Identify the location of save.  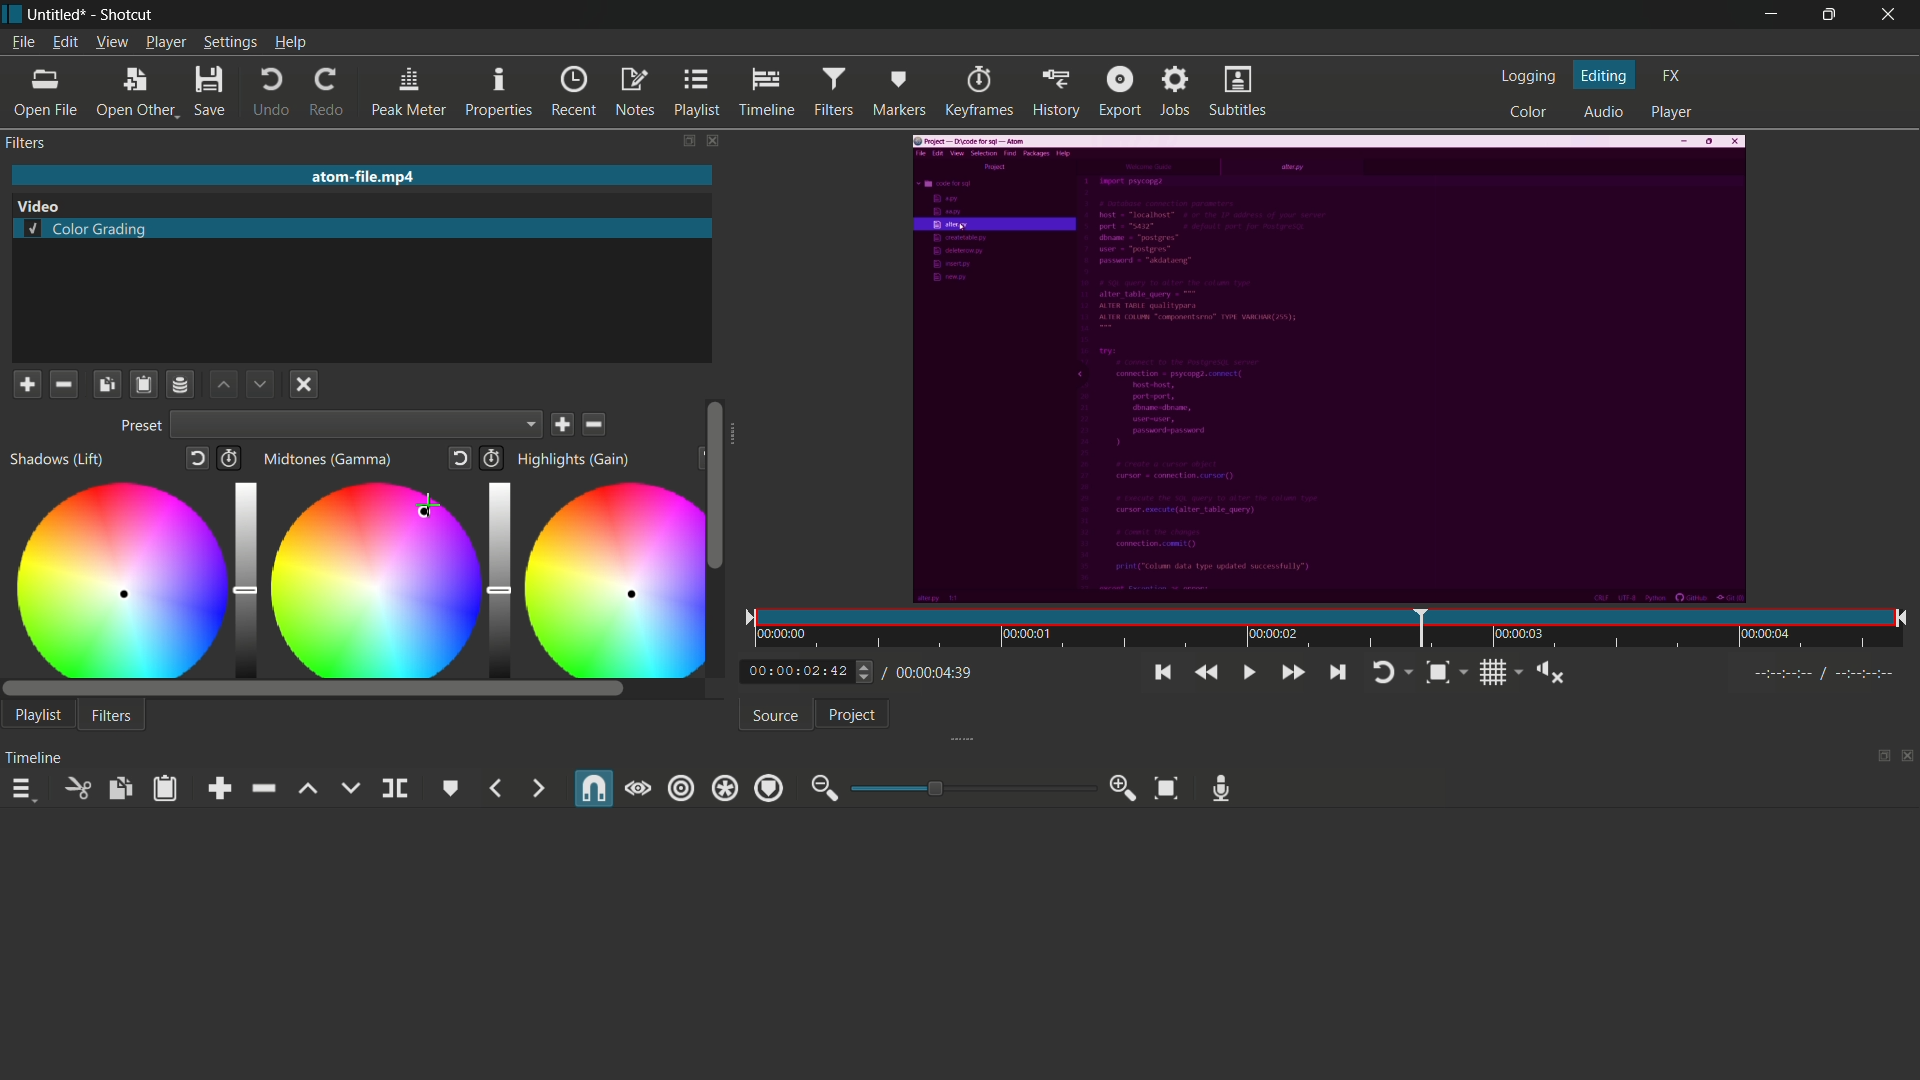
(565, 425).